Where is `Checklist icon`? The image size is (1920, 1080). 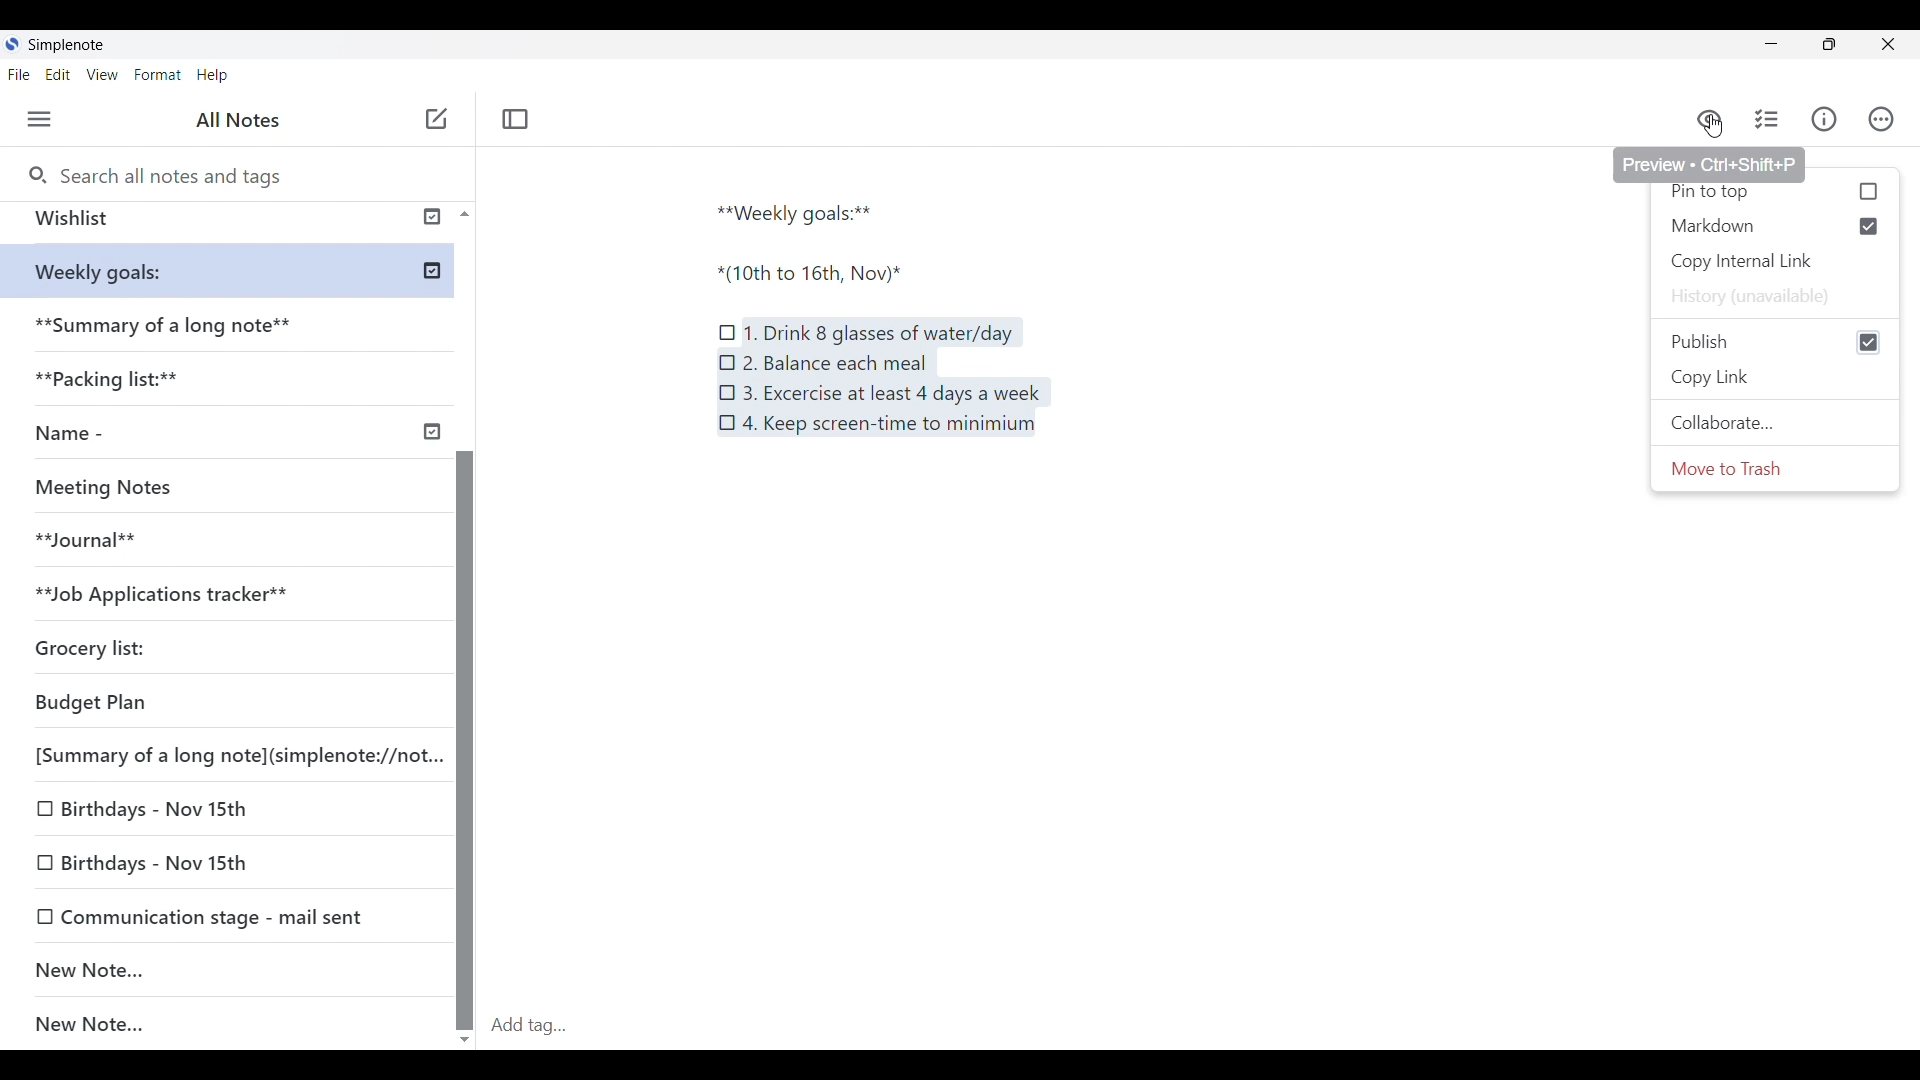 Checklist icon is located at coordinates (728, 326).